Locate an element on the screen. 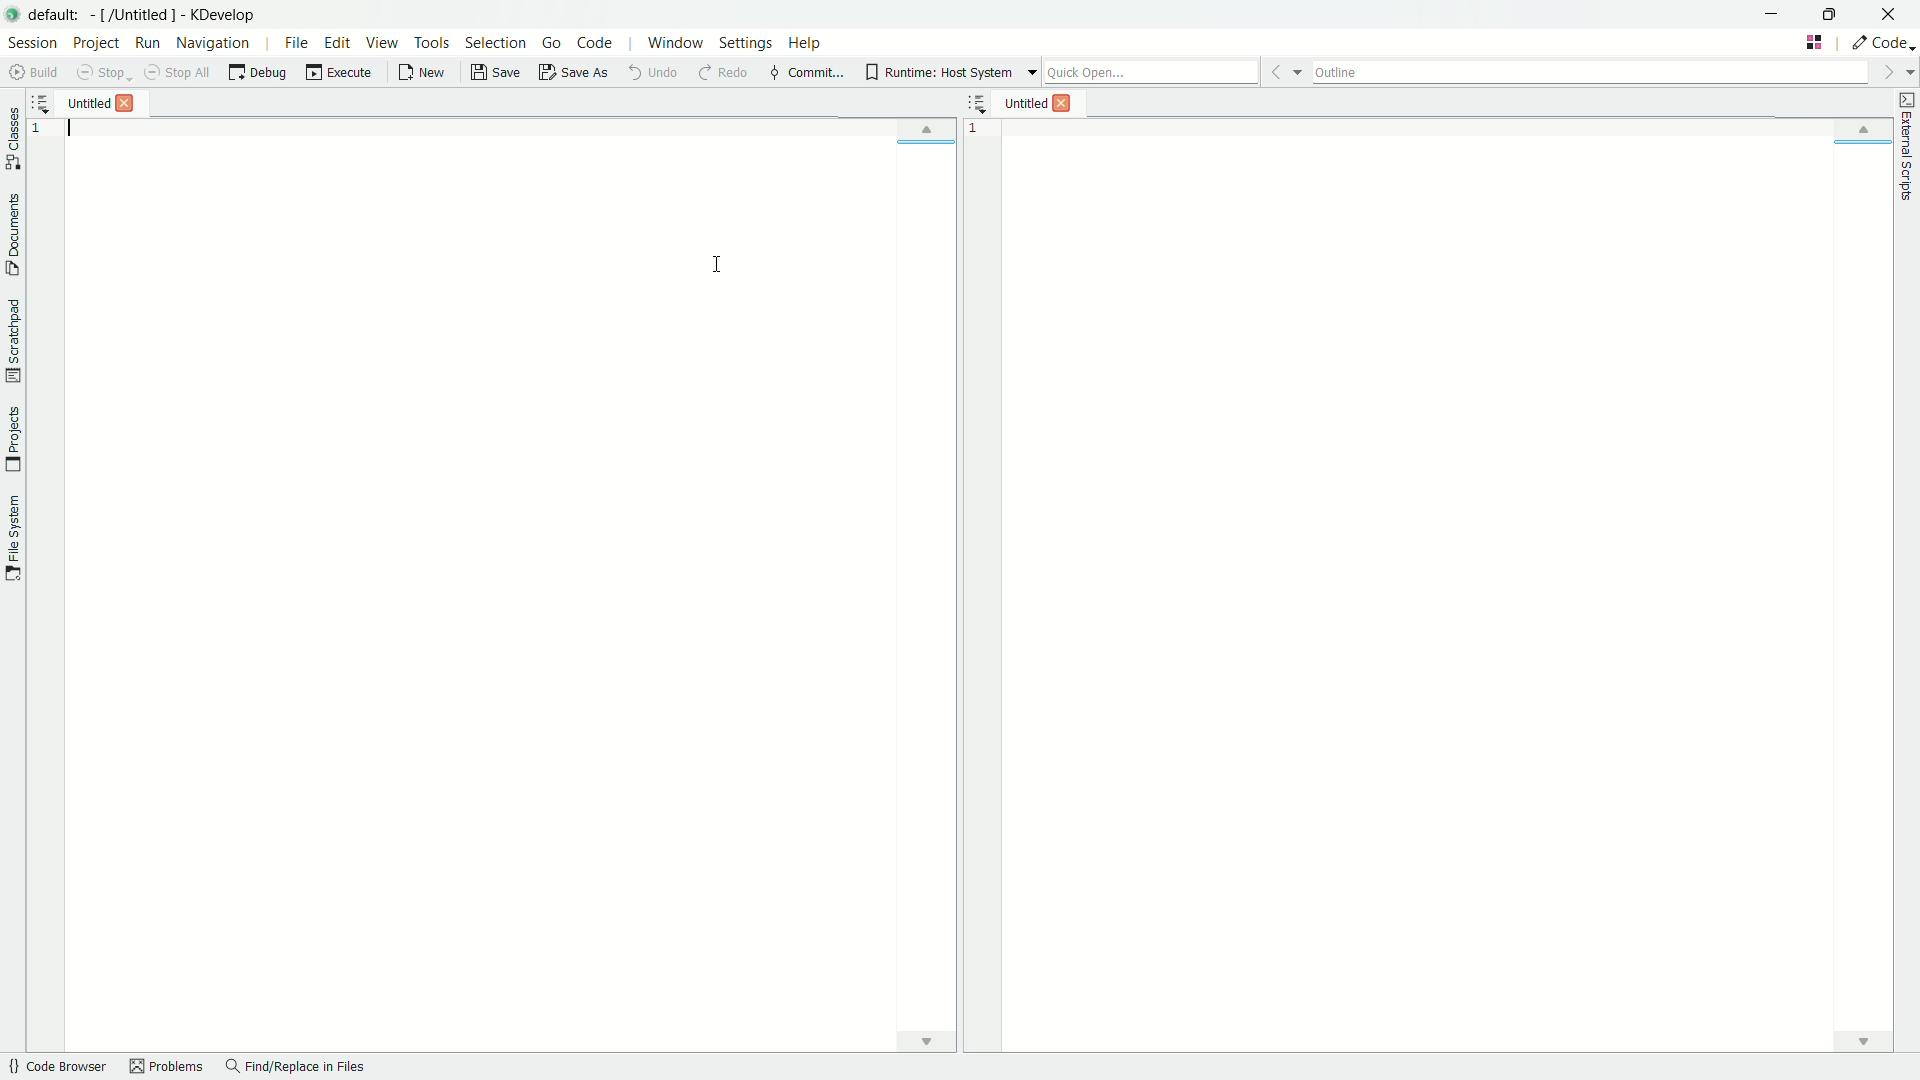 This screenshot has width=1920, height=1080. tools menu is located at coordinates (431, 42).